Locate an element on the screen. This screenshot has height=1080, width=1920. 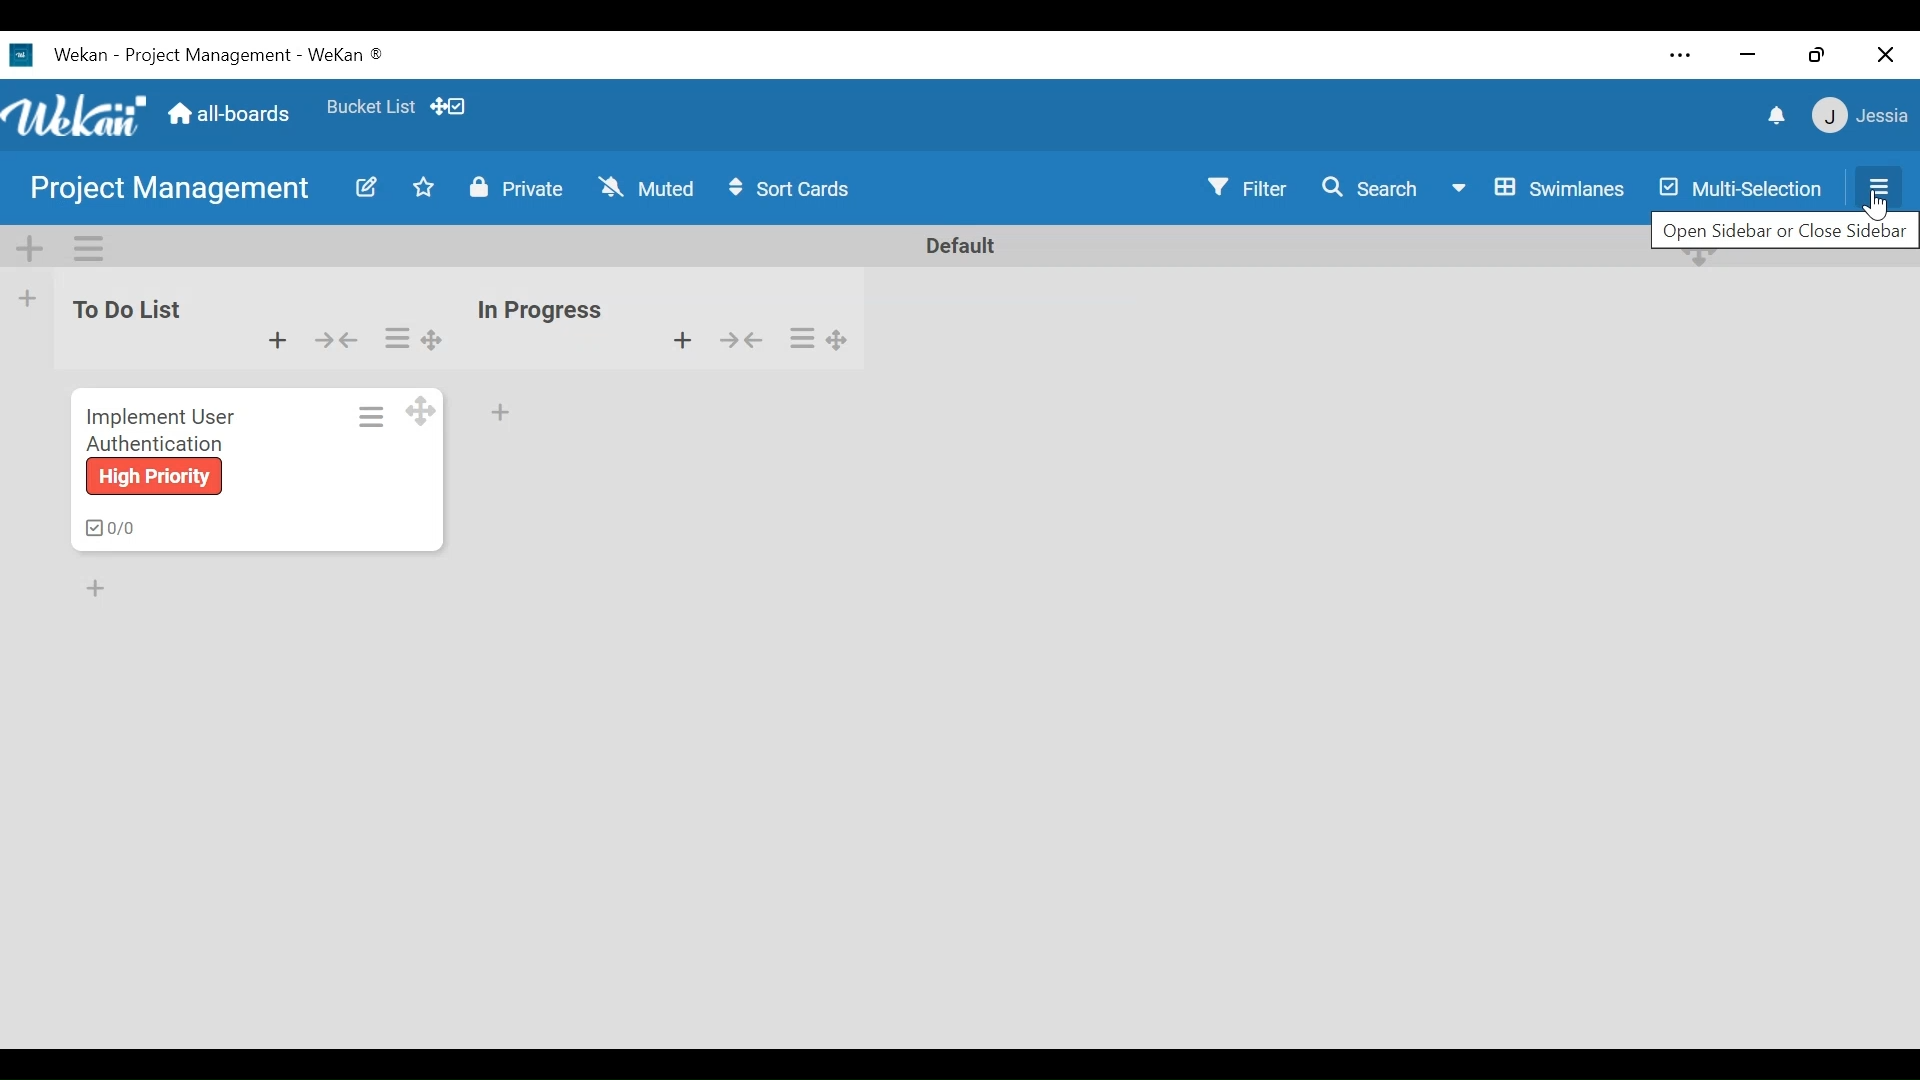
Cursor is located at coordinates (1876, 207).